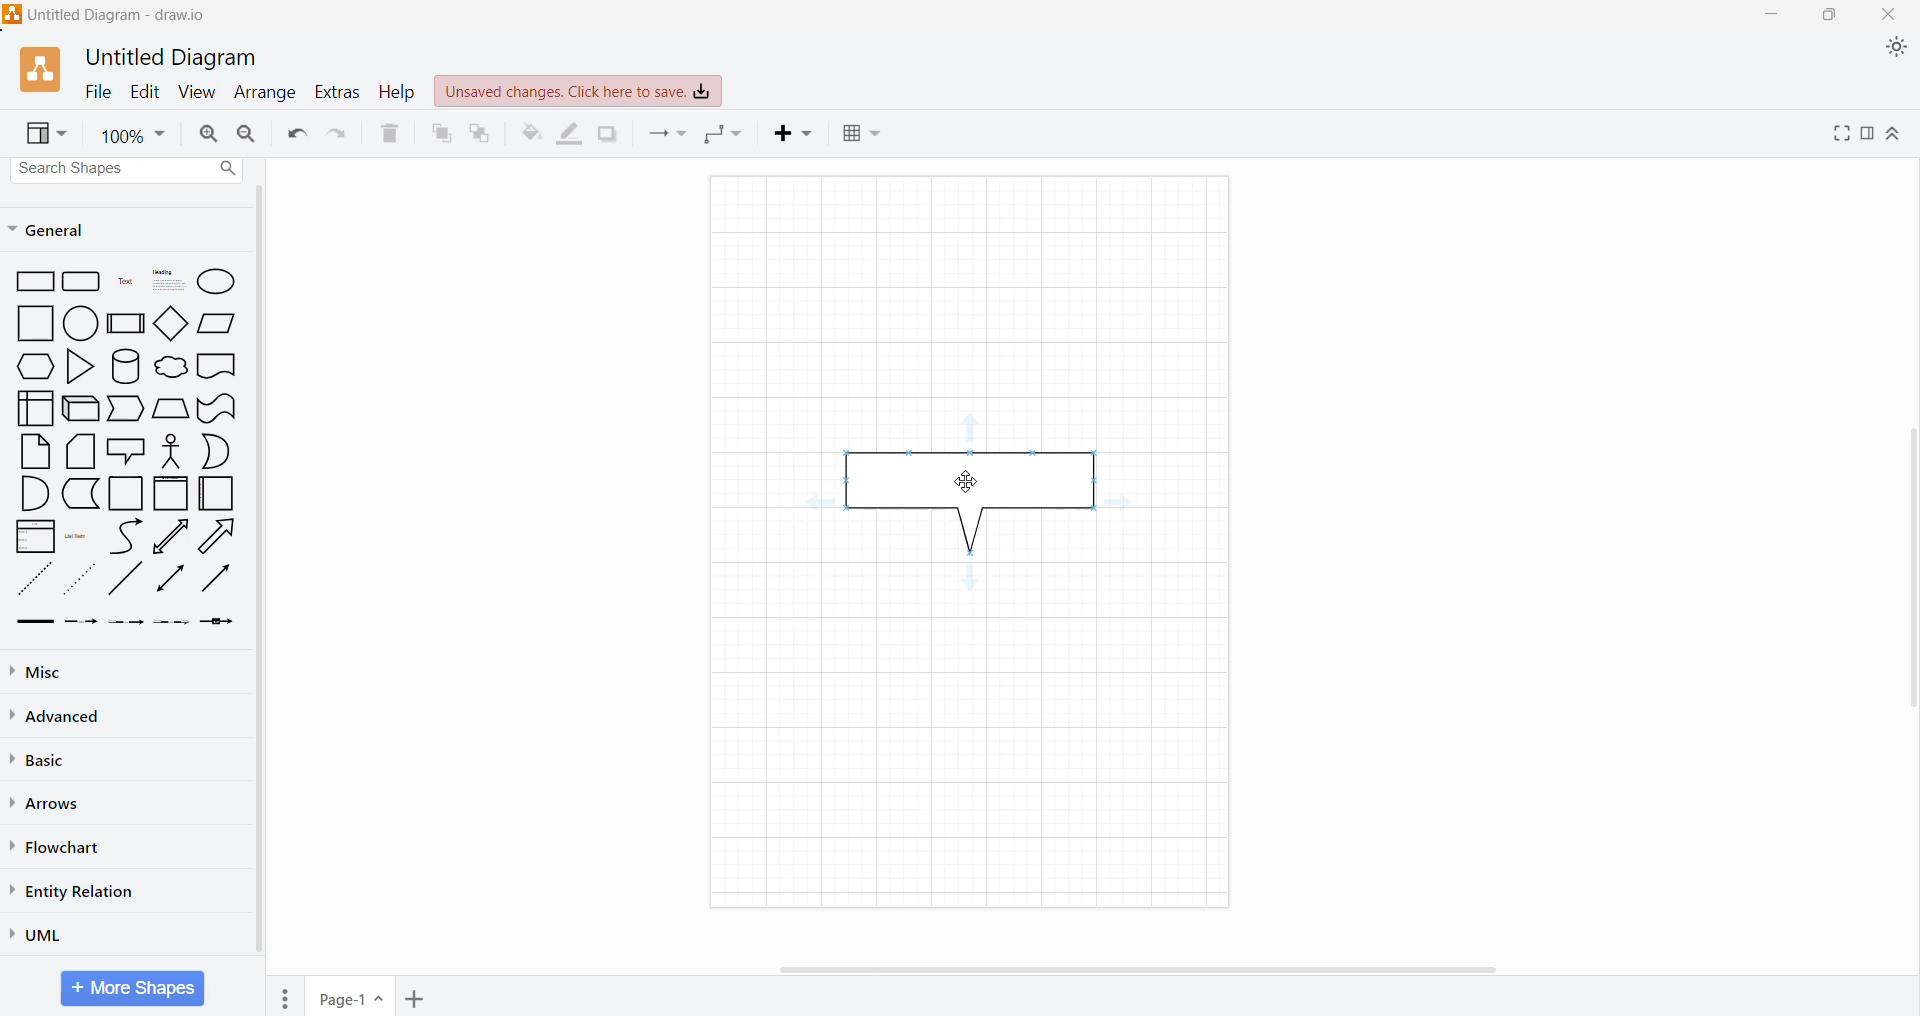  What do you see at coordinates (198, 91) in the screenshot?
I see `View` at bounding box center [198, 91].